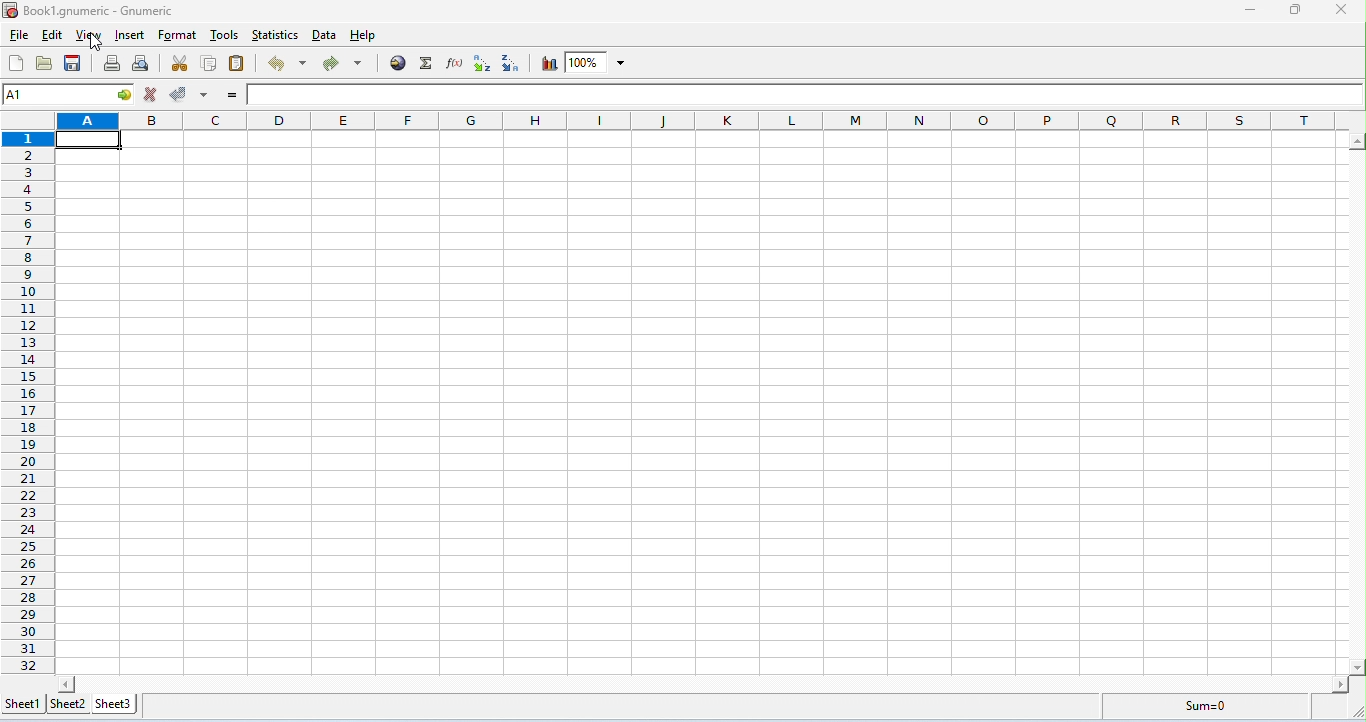  I want to click on space for horizontal scroll bar, so click(704, 684).